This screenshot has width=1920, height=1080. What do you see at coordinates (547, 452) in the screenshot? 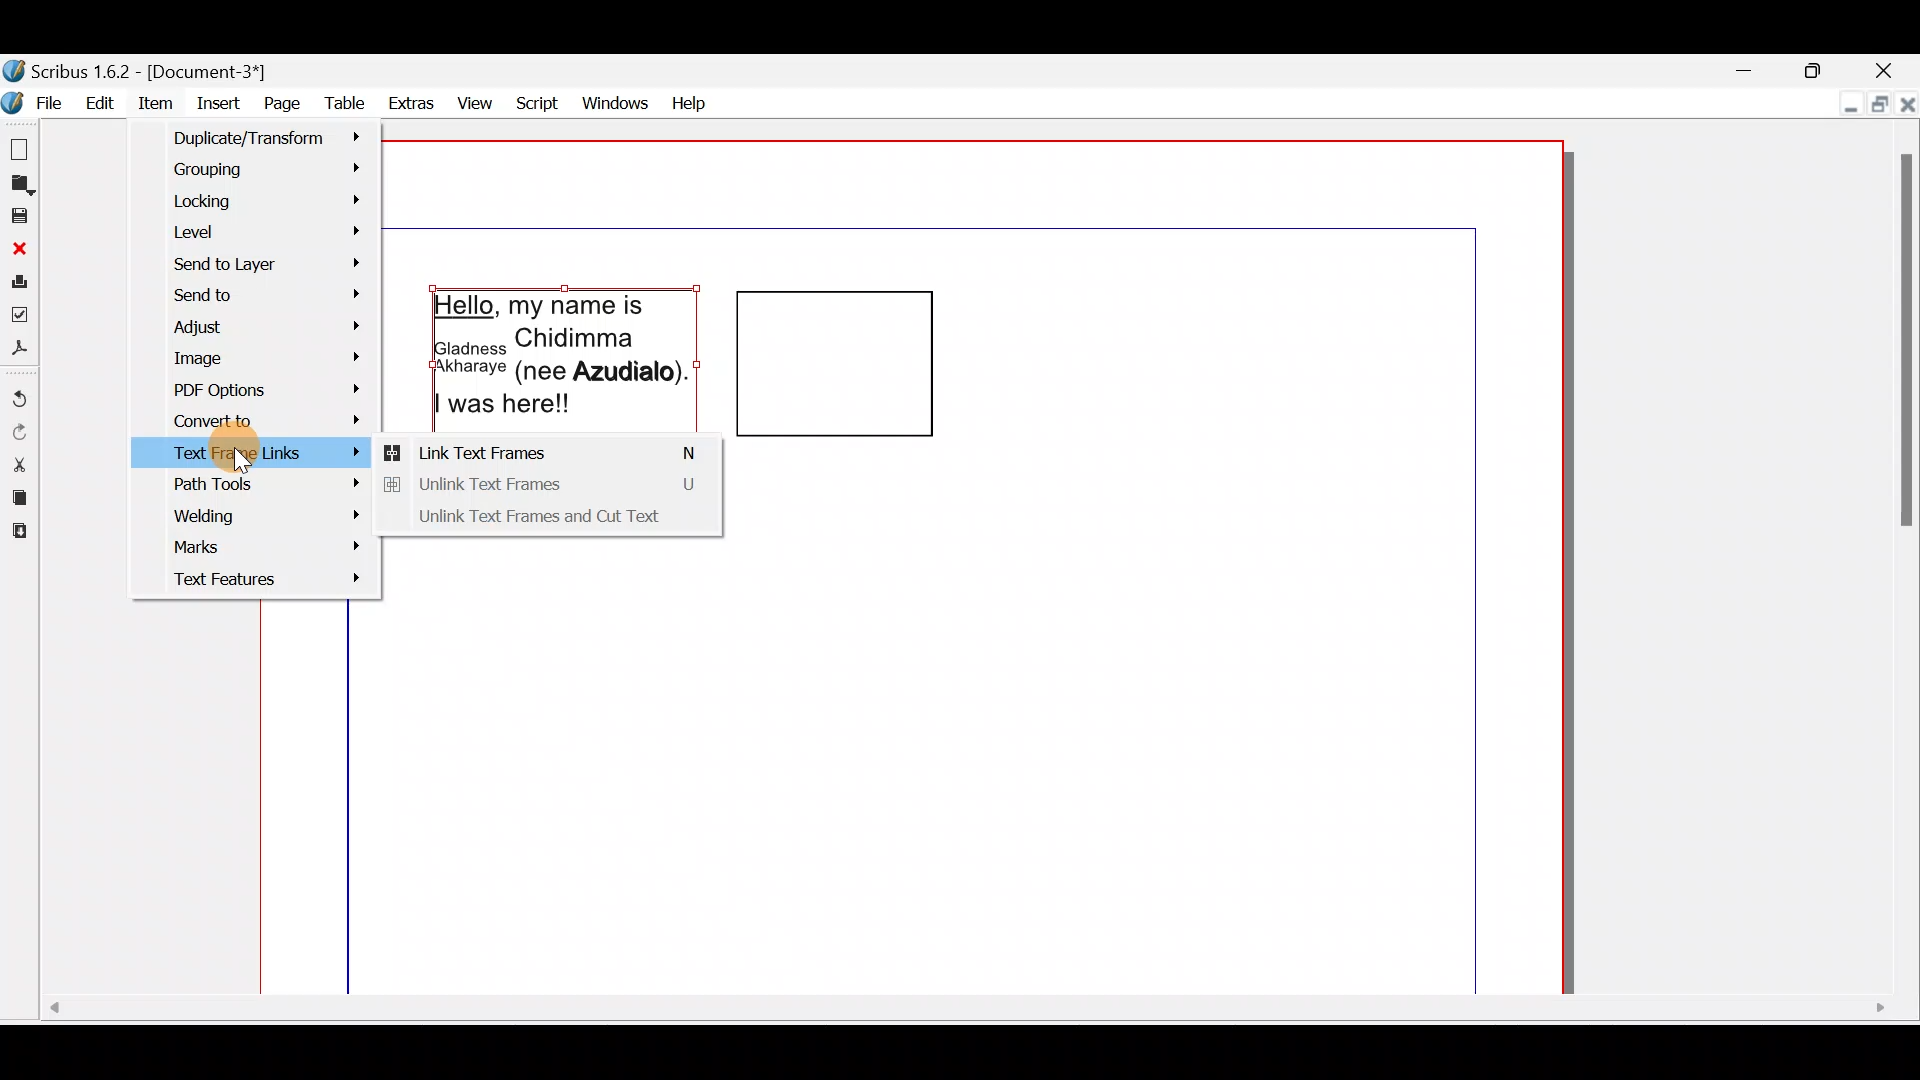
I see `Link text frames` at bounding box center [547, 452].